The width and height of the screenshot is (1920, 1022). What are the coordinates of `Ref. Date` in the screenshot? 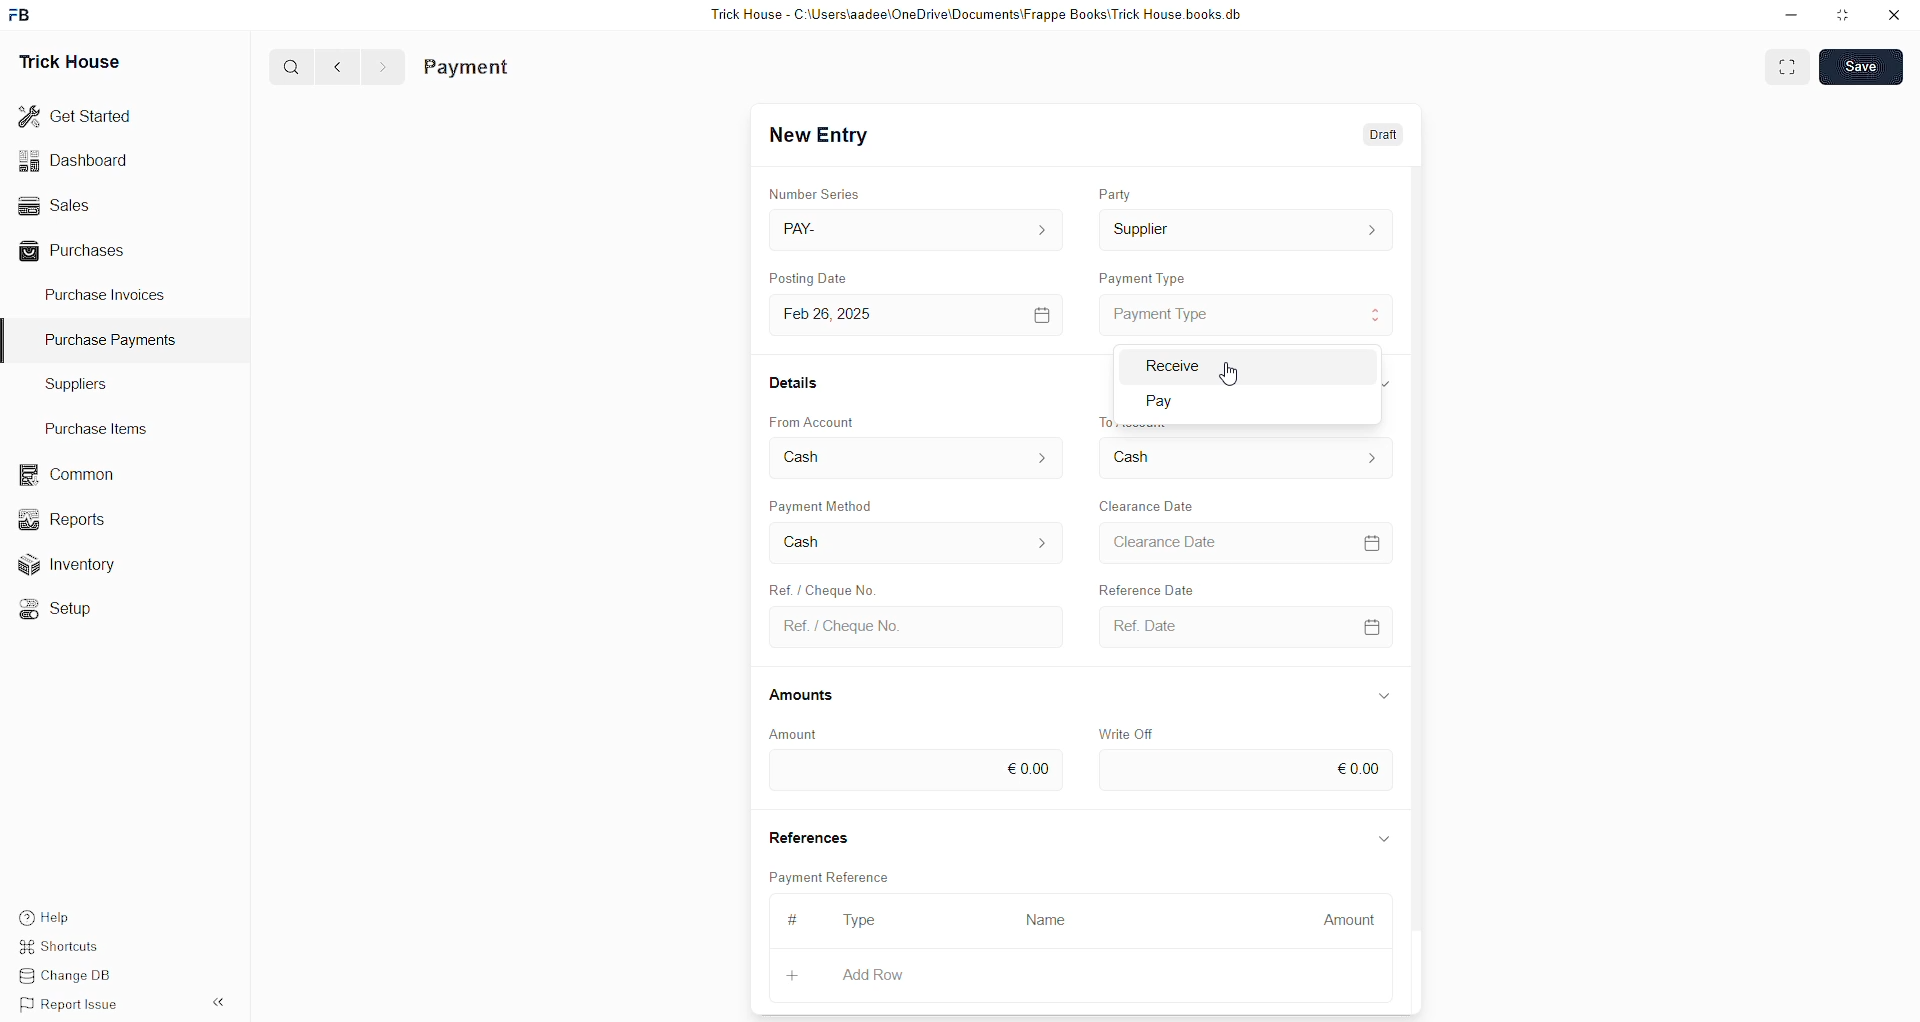 It's located at (1239, 626).